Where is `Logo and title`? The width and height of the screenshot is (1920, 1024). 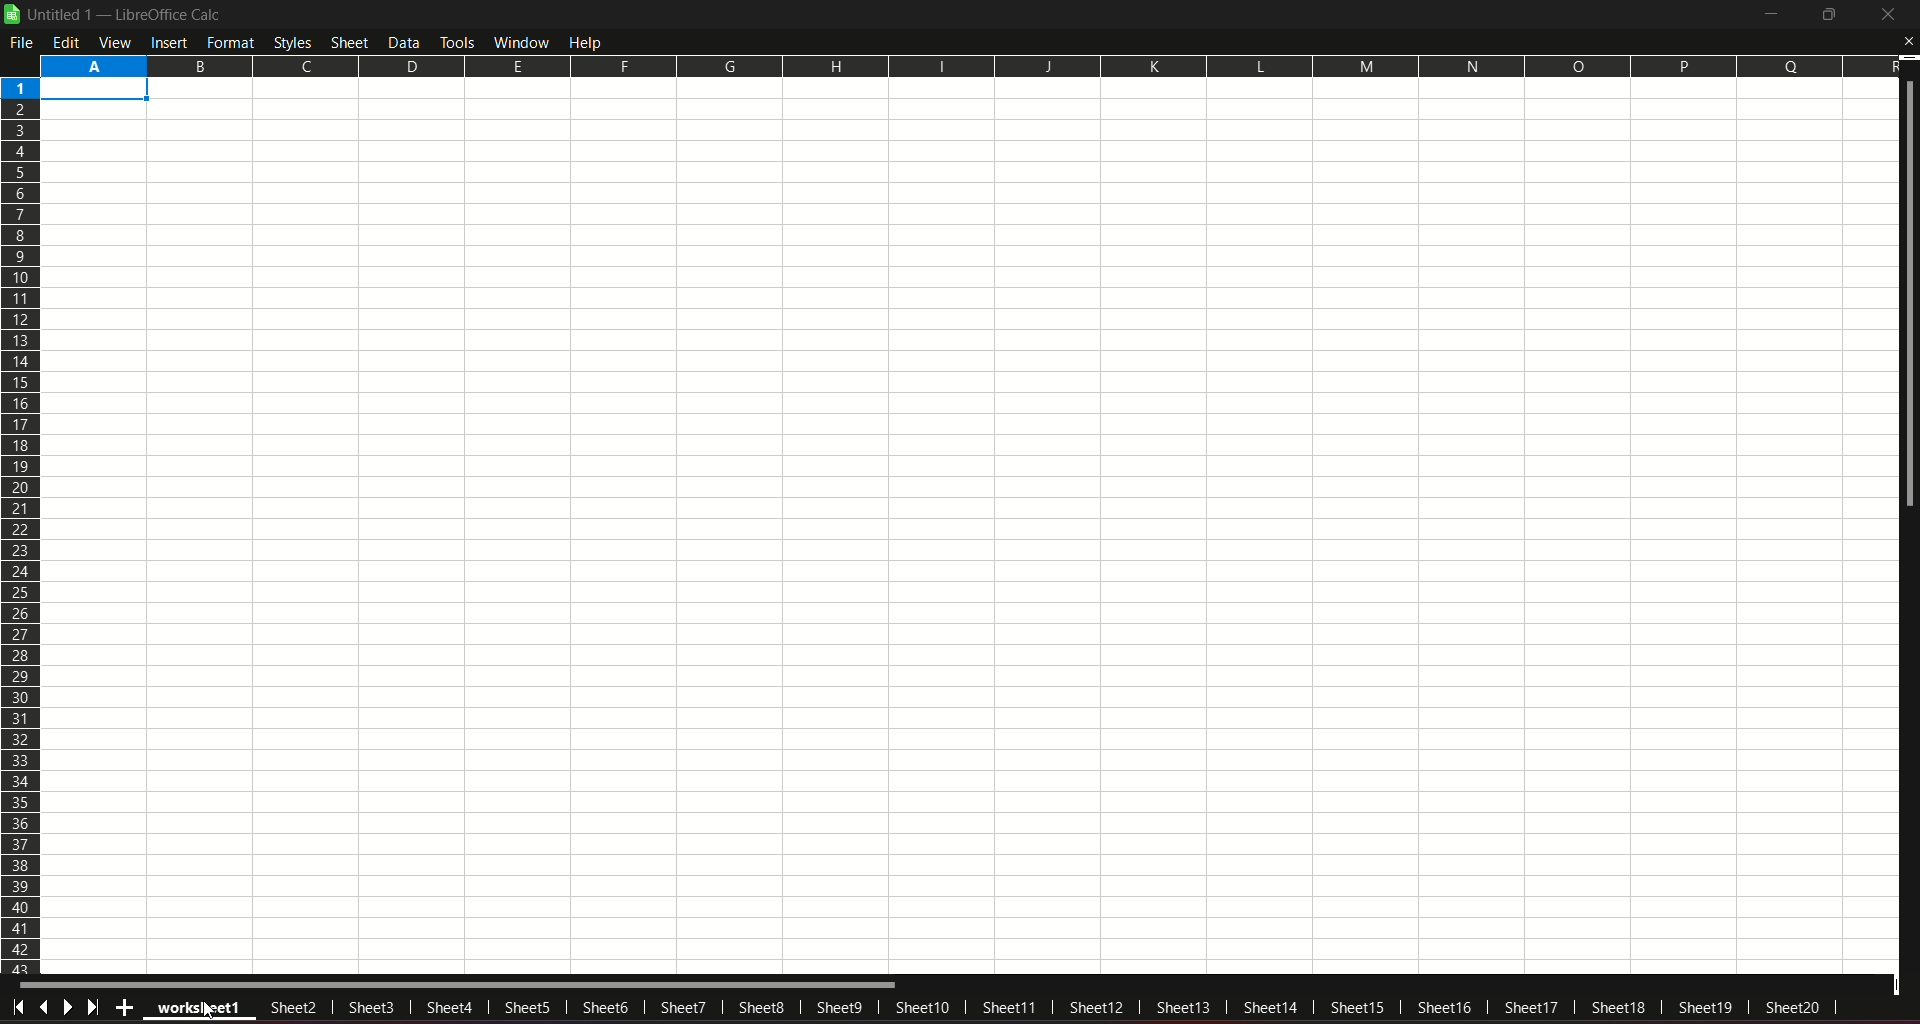
Logo and title is located at coordinates (114, 14).